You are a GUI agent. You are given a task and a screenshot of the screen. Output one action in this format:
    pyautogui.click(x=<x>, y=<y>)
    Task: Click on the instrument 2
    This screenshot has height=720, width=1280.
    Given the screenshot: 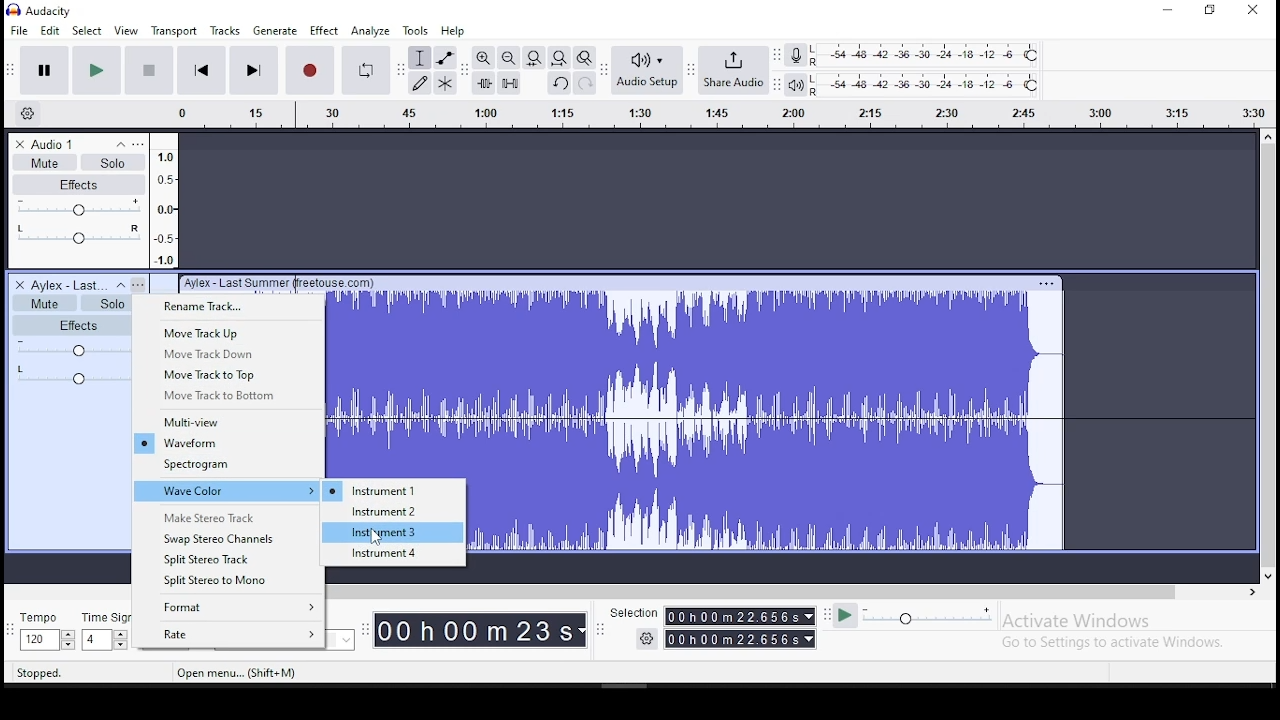 What is the action you would take?
    pyautogui.click(x=393, y=513)
    